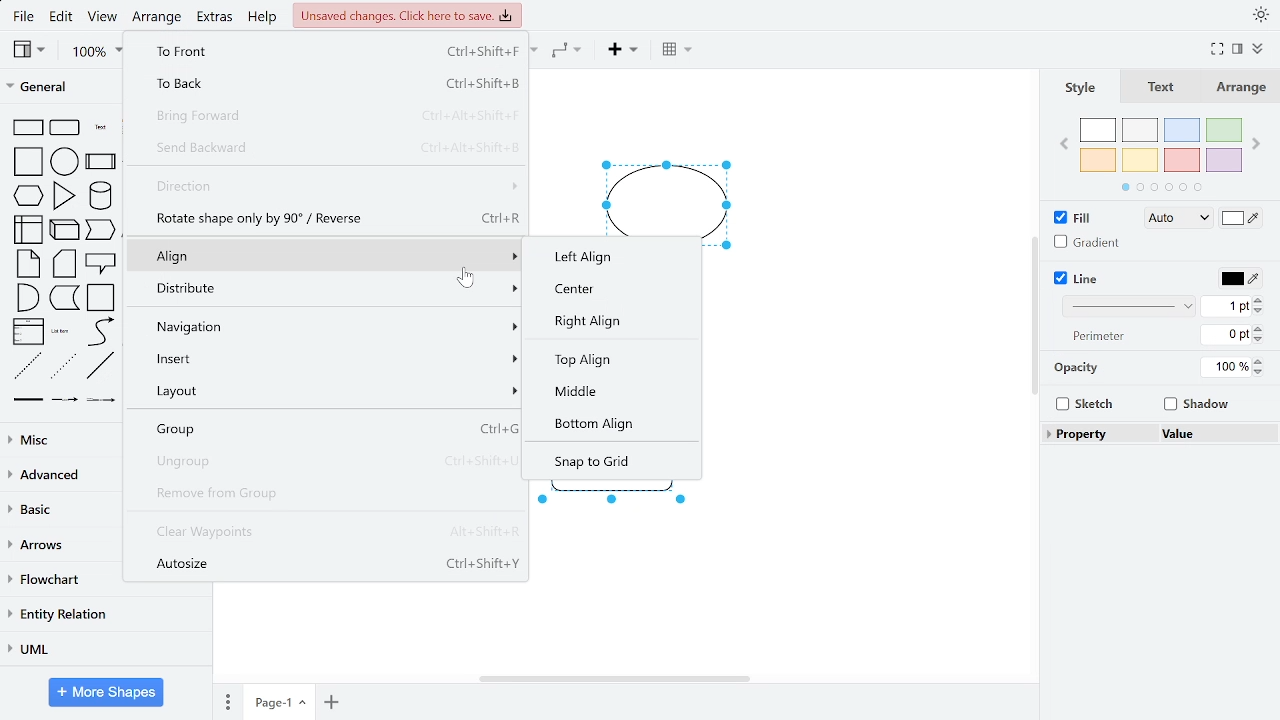 Image resolution: width=1280 pixels, height=720 pixels. What do you see at coordinates (264, 19) in the screenshot?
I see `help` at bounding box center [264, 19].